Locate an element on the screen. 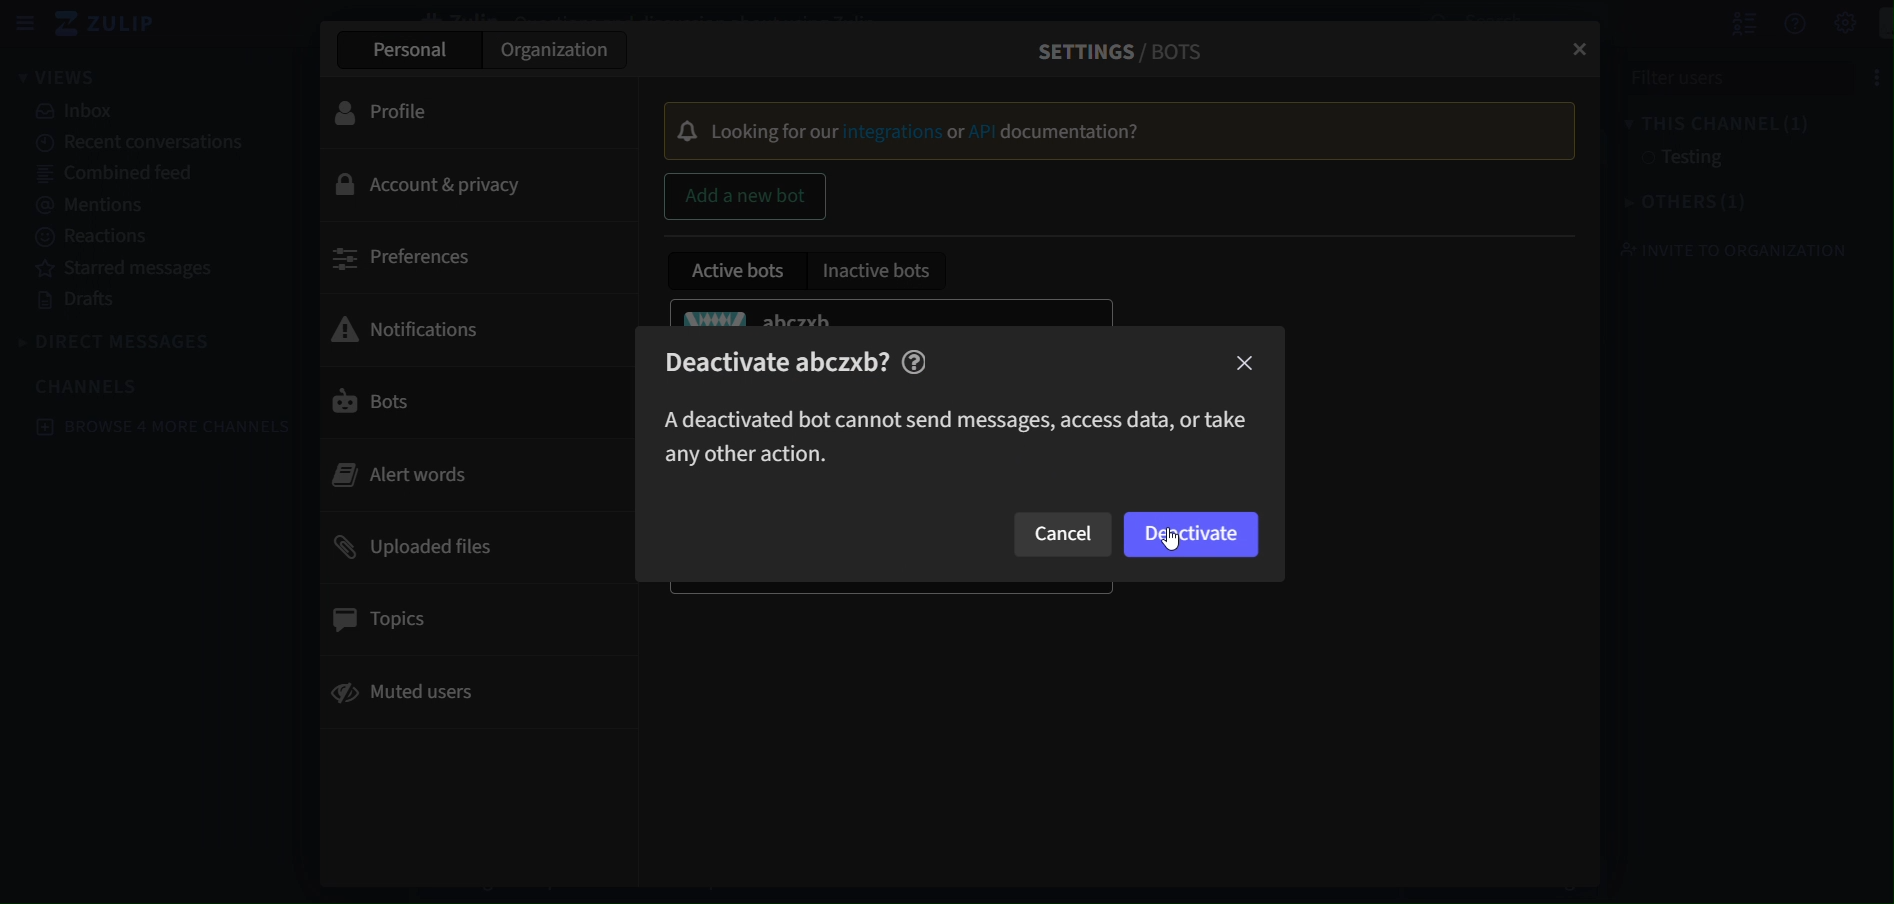  direct messages is located at coordinates (118, 339).